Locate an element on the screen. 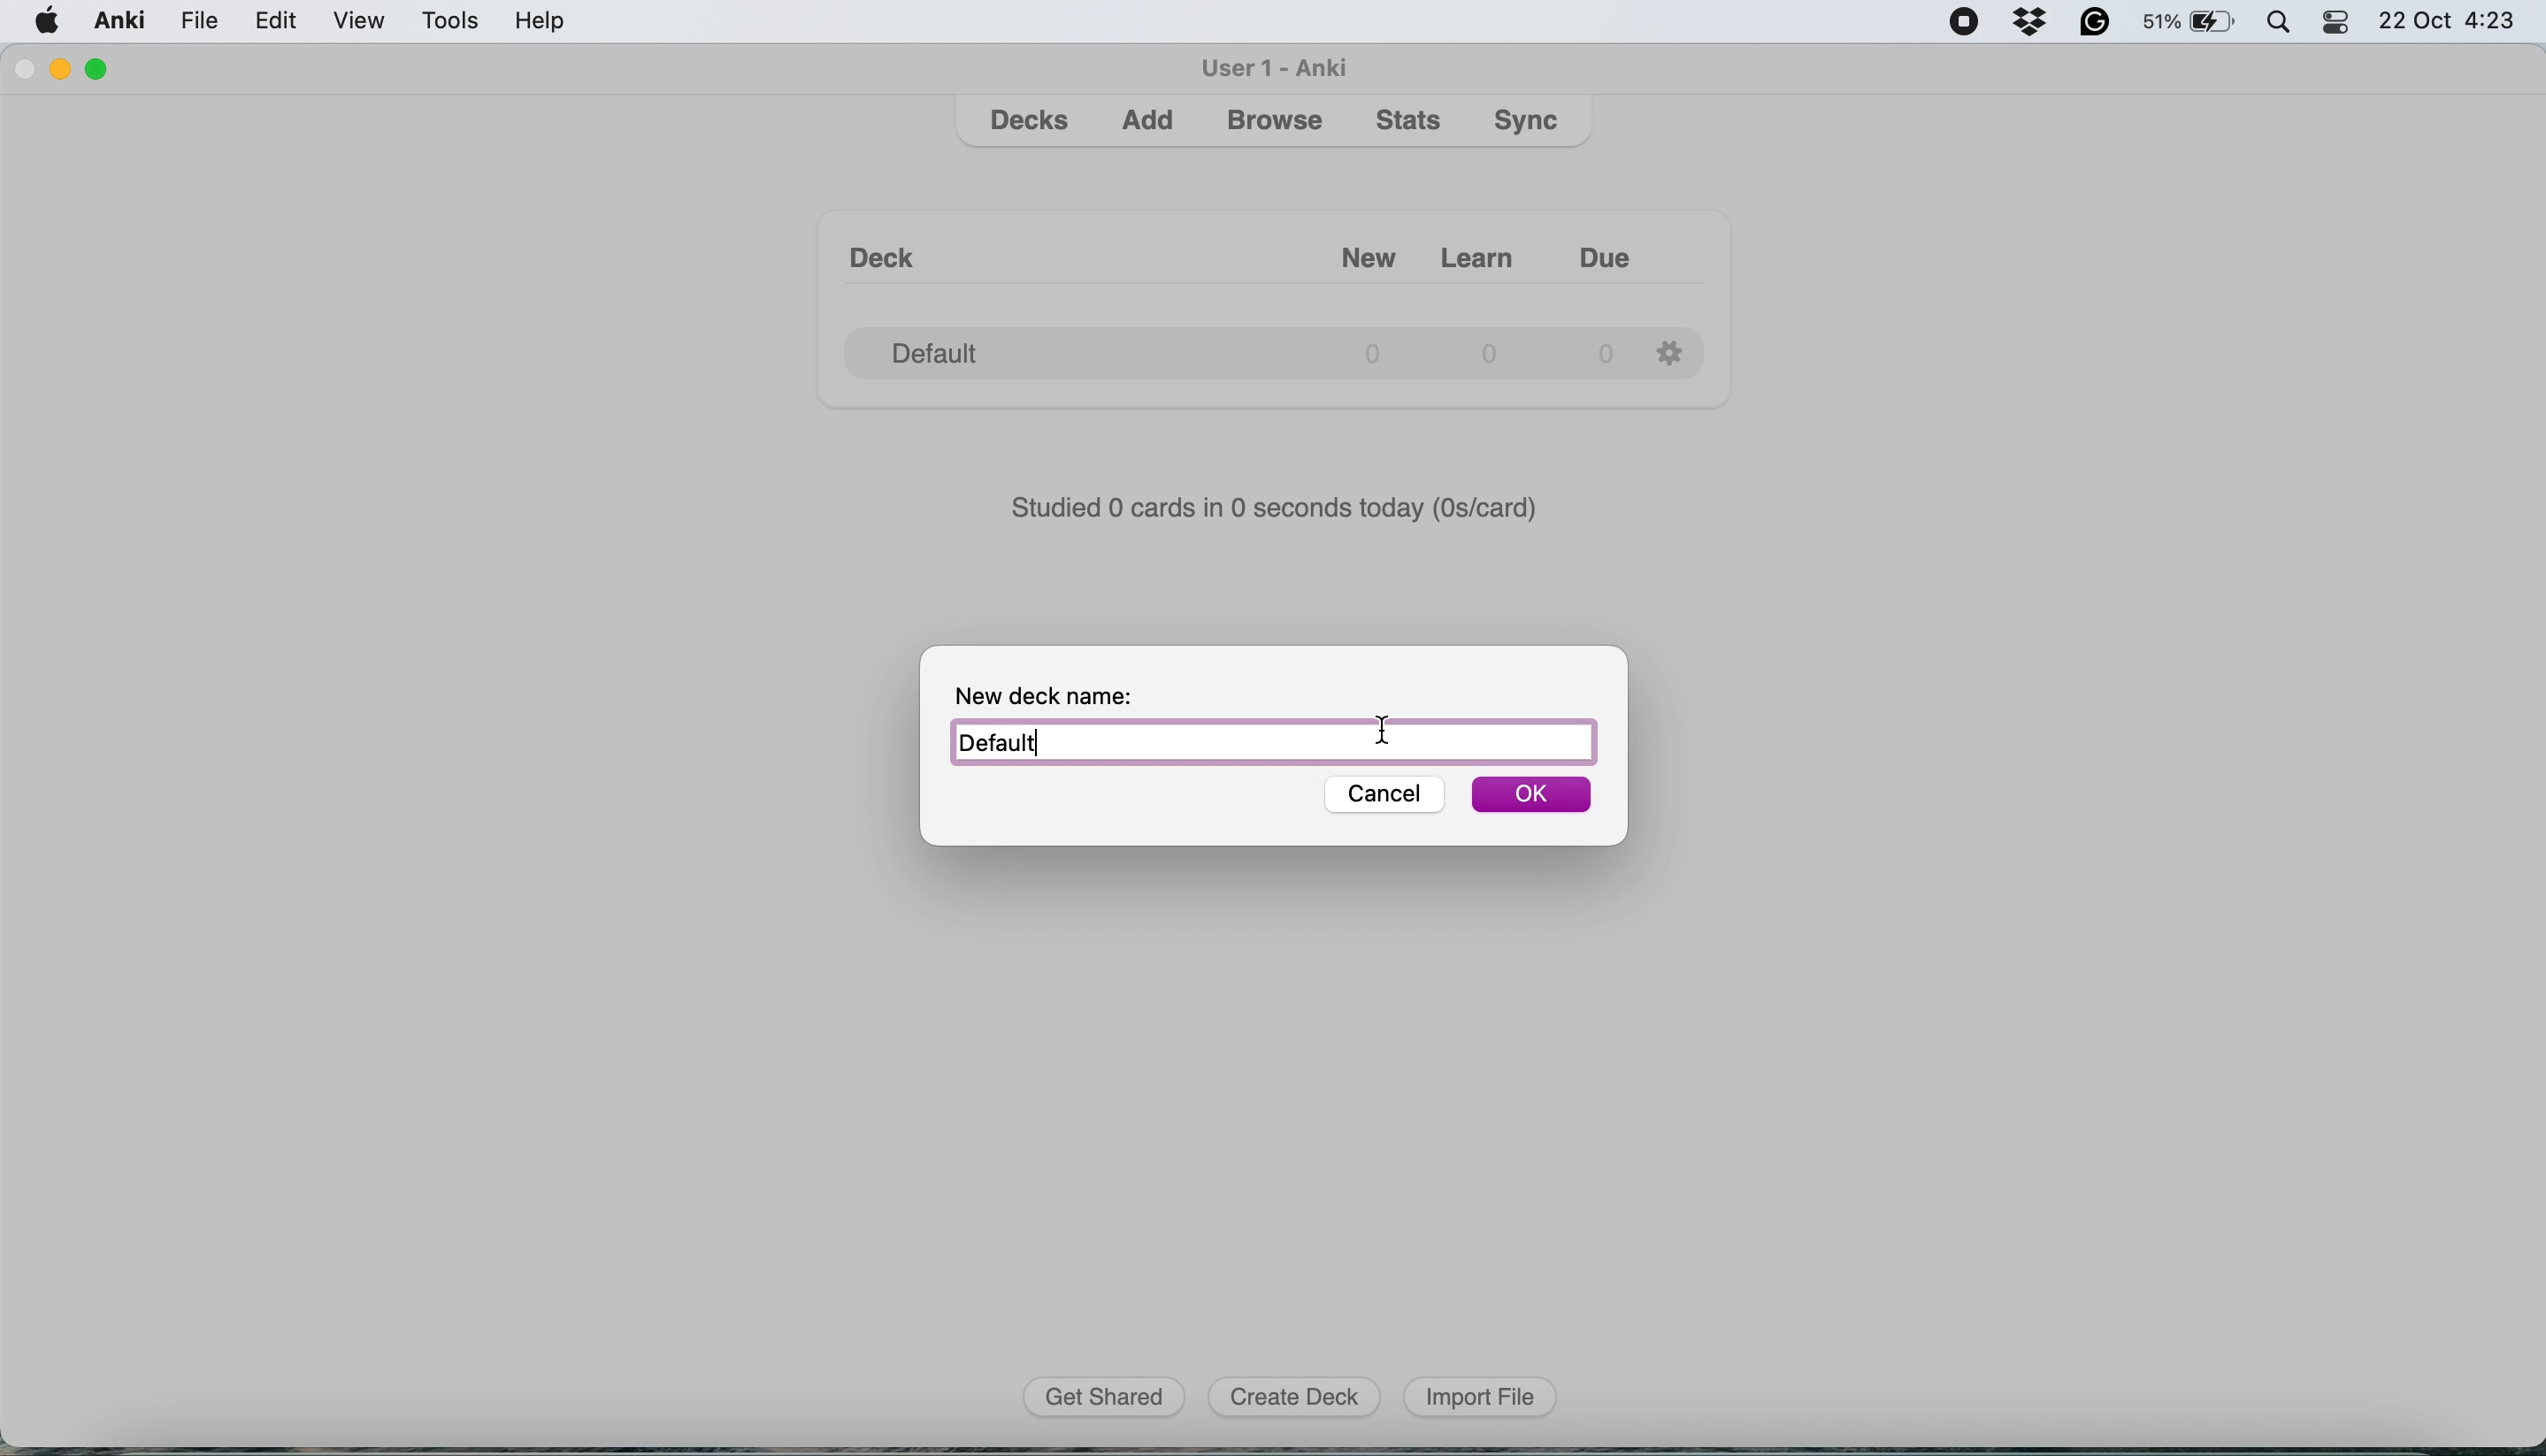 The height and width of the screenshot is (1456, 2546). tools is located at coordinates (453, 24).